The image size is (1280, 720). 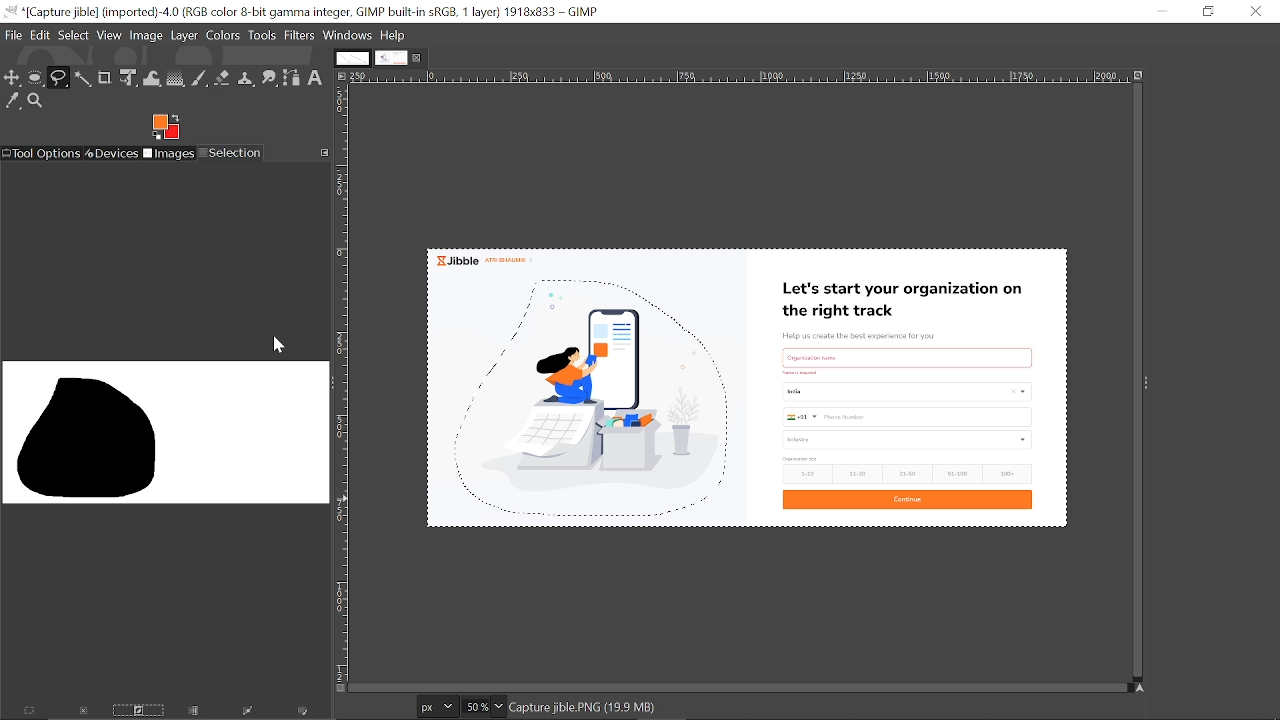 What do you see at coordinates (82, 79) in the screenshot?
I see `Fuzzy text tool` at bounding box center [82, 79].